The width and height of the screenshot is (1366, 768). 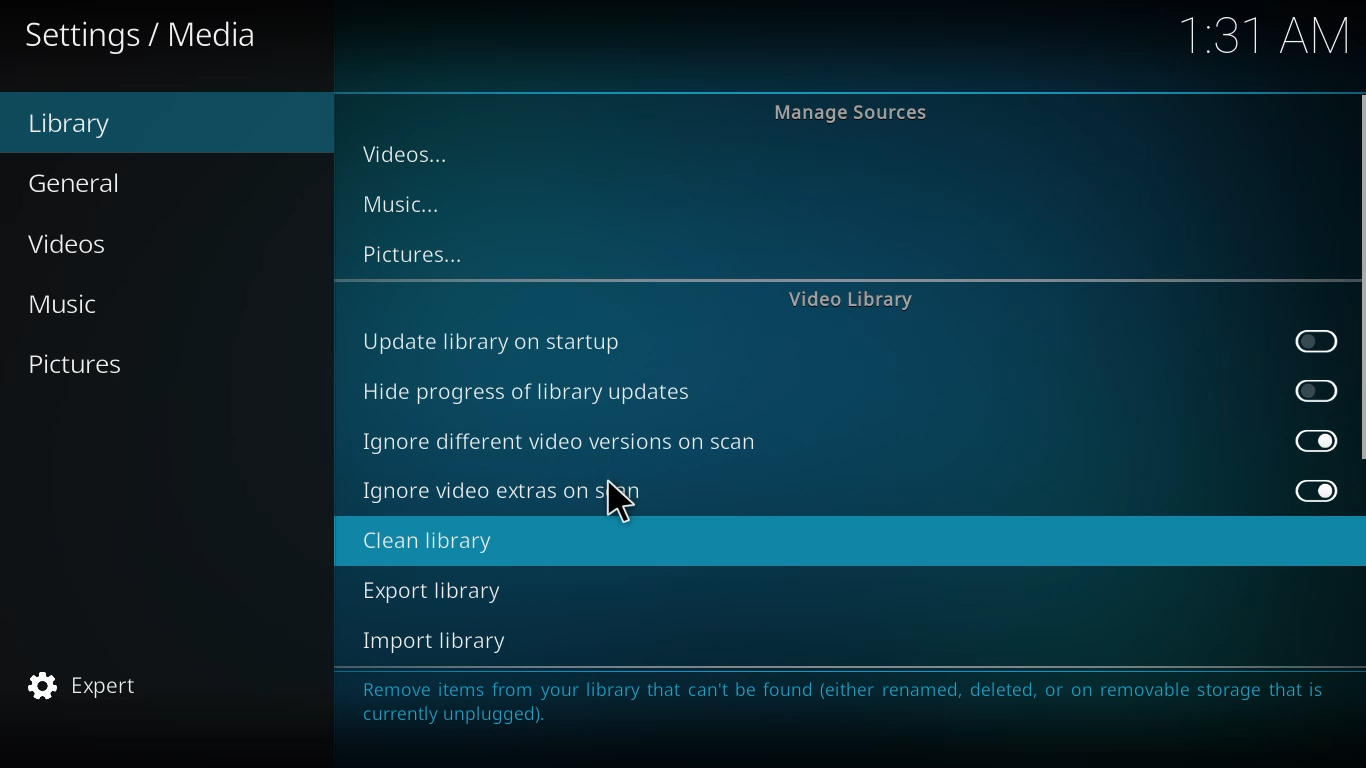 What do you see at coordinates (841, 700) in the screenshot?
I see `info` at bounding box center [841, 700].